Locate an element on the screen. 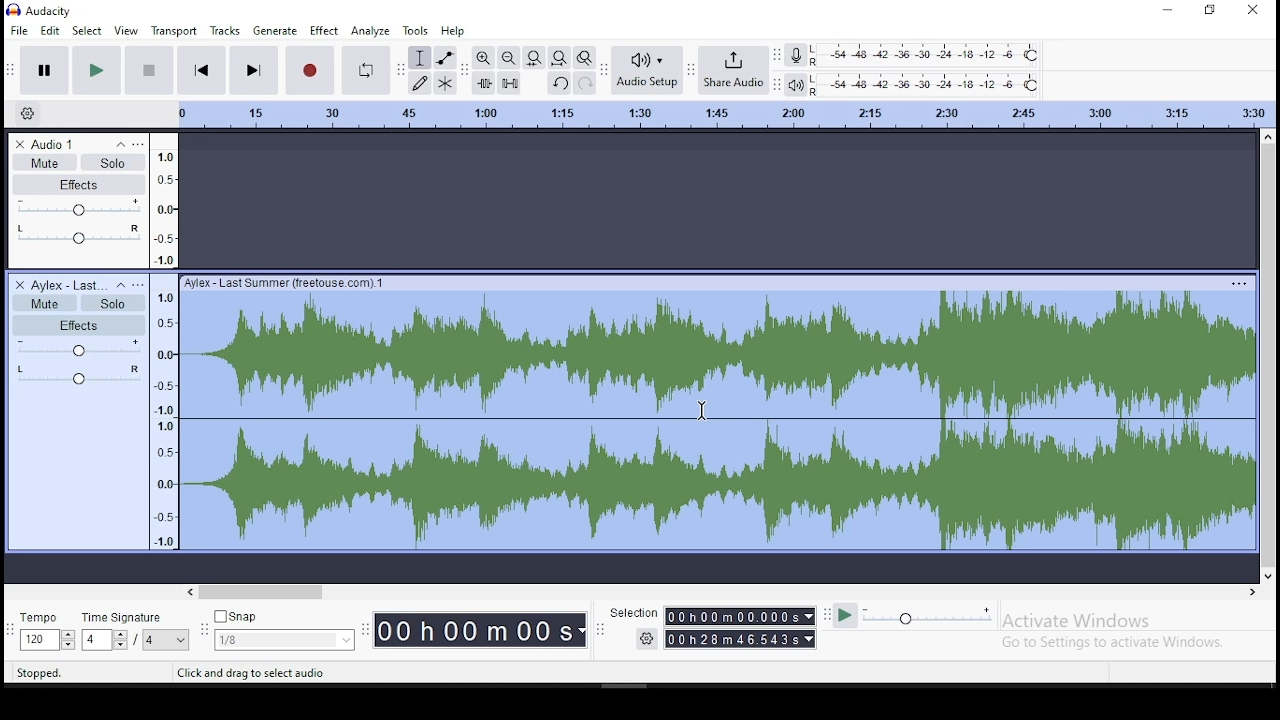  record mixer is located at coordinates (795, 56).